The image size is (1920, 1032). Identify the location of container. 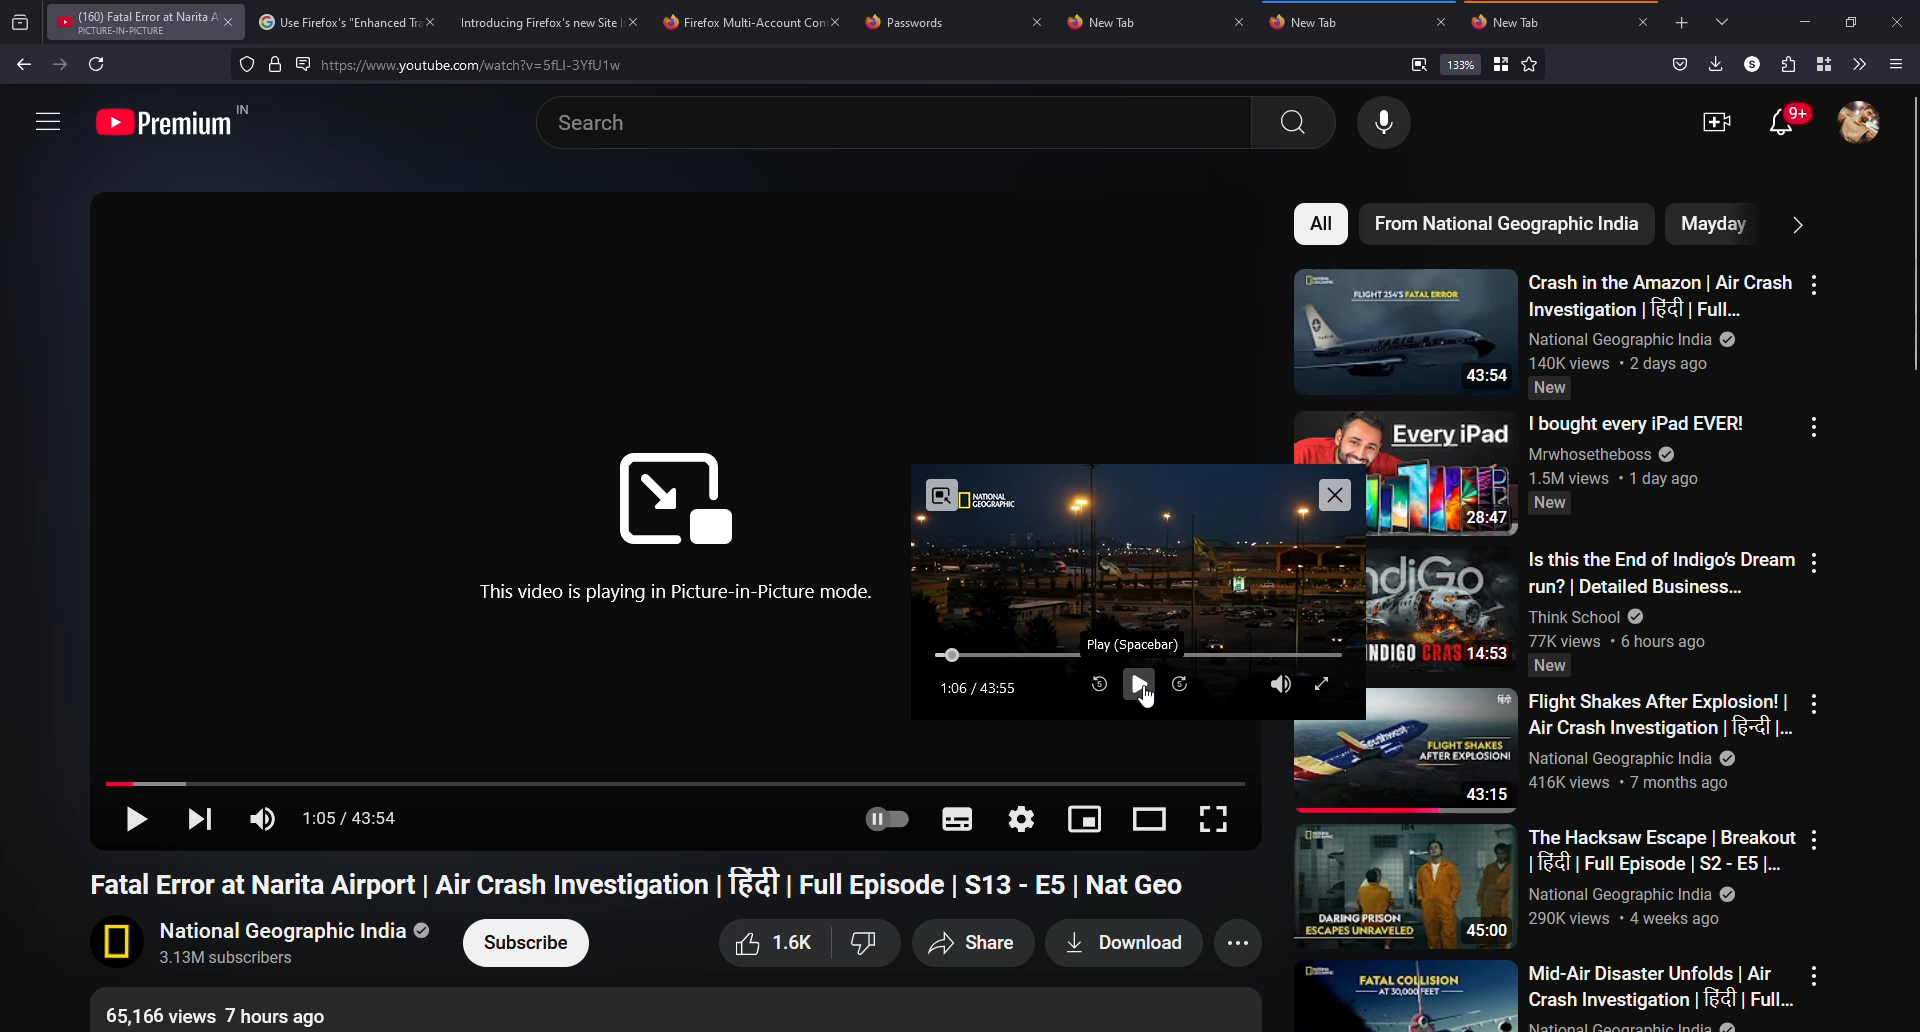
(1820, 63).